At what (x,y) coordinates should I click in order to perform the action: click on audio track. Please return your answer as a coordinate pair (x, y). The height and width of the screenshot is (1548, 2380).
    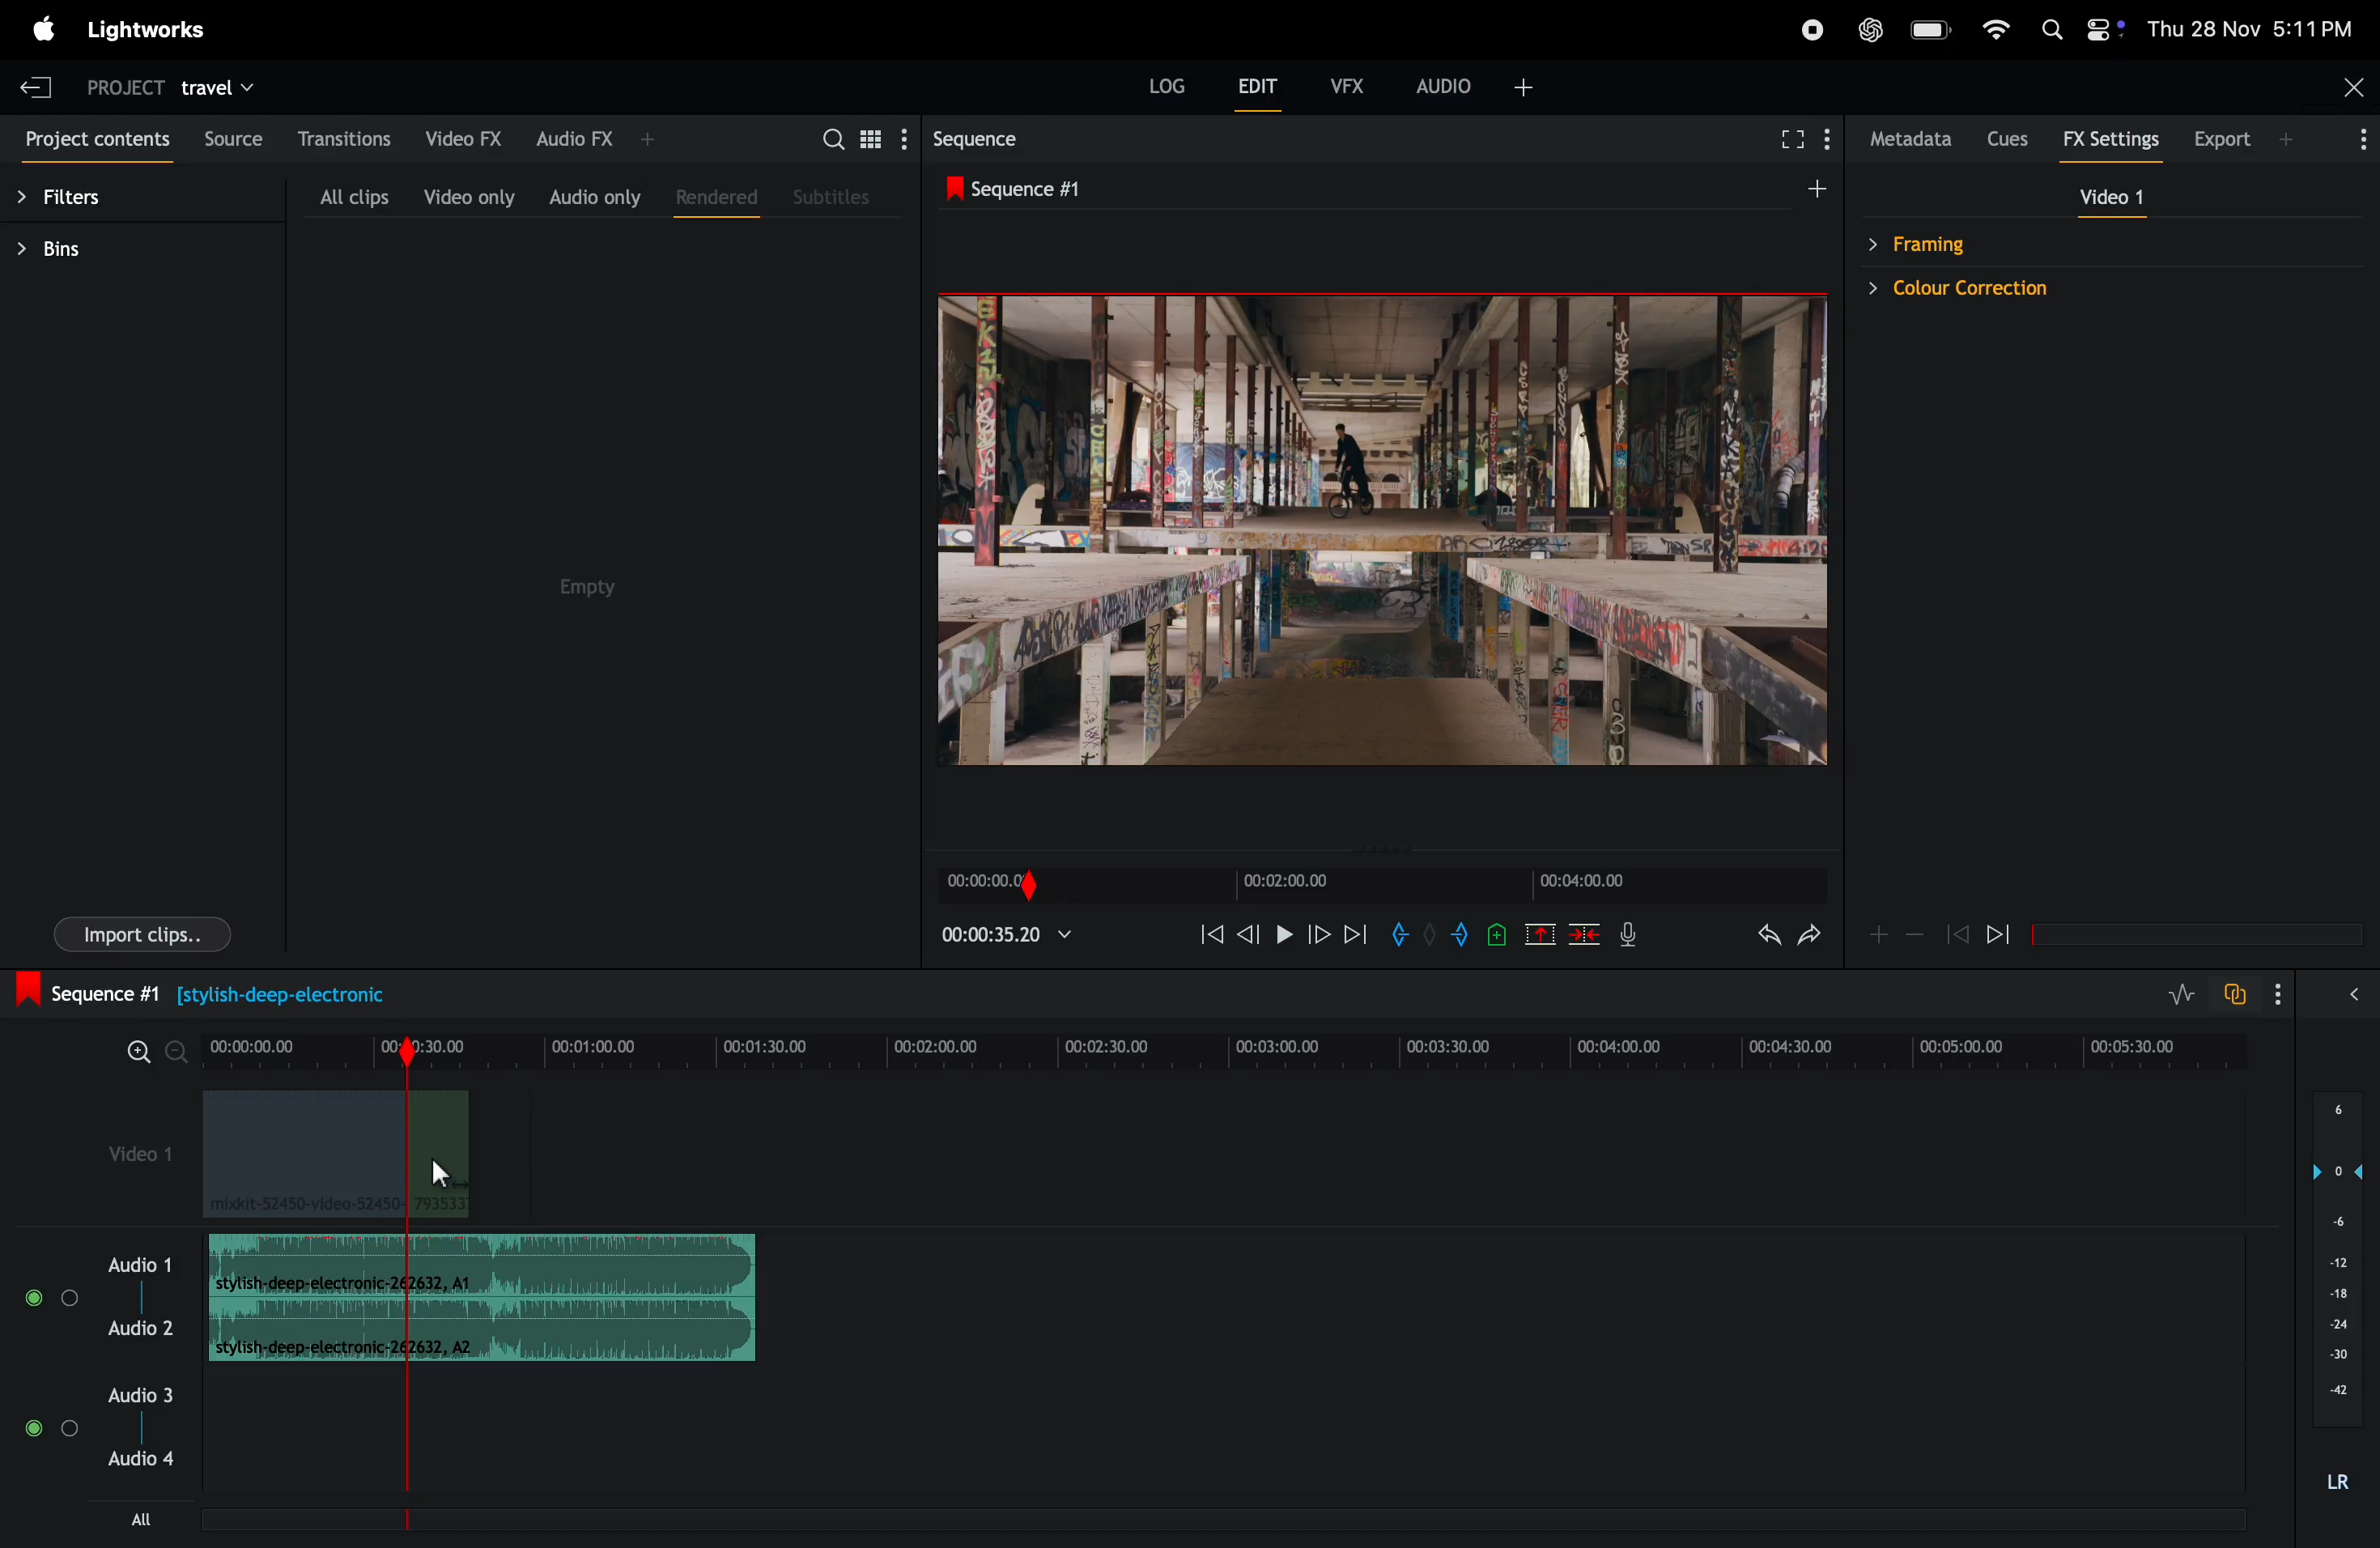
    Looking at the image, I should click on (482, 1263).